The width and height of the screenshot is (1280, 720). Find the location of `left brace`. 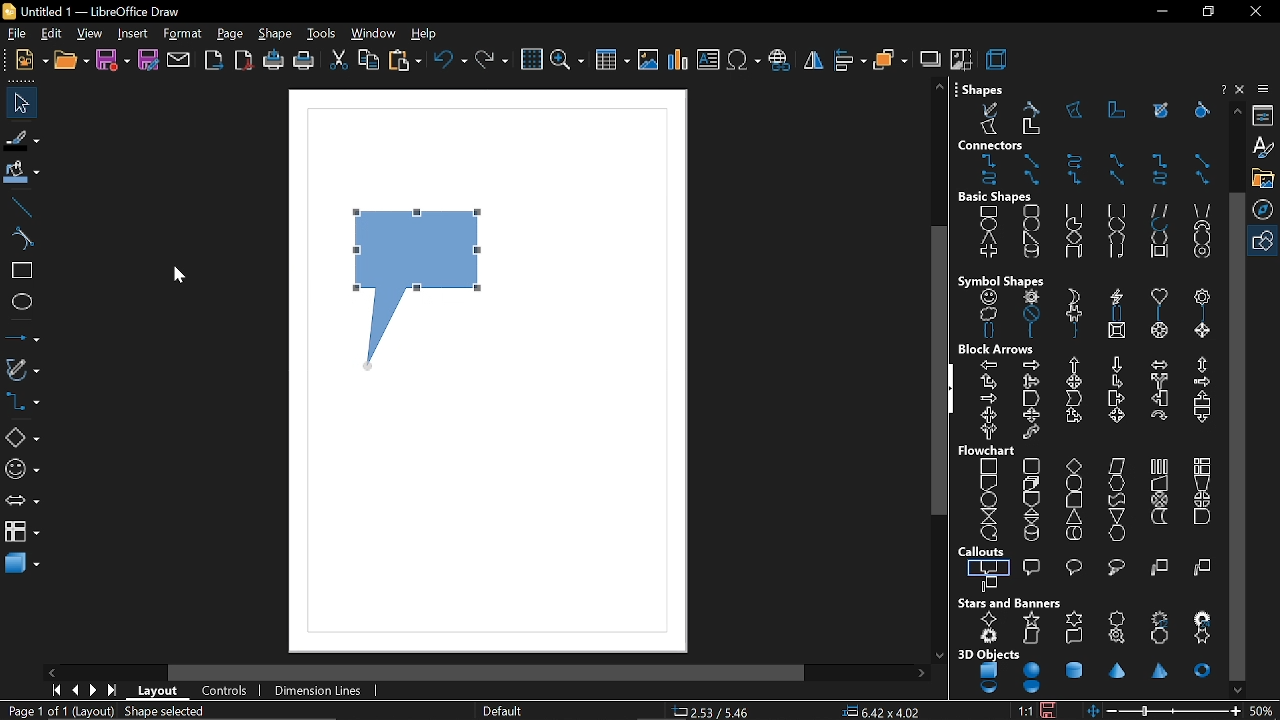

left brace is located at coordinates (1030, 331).